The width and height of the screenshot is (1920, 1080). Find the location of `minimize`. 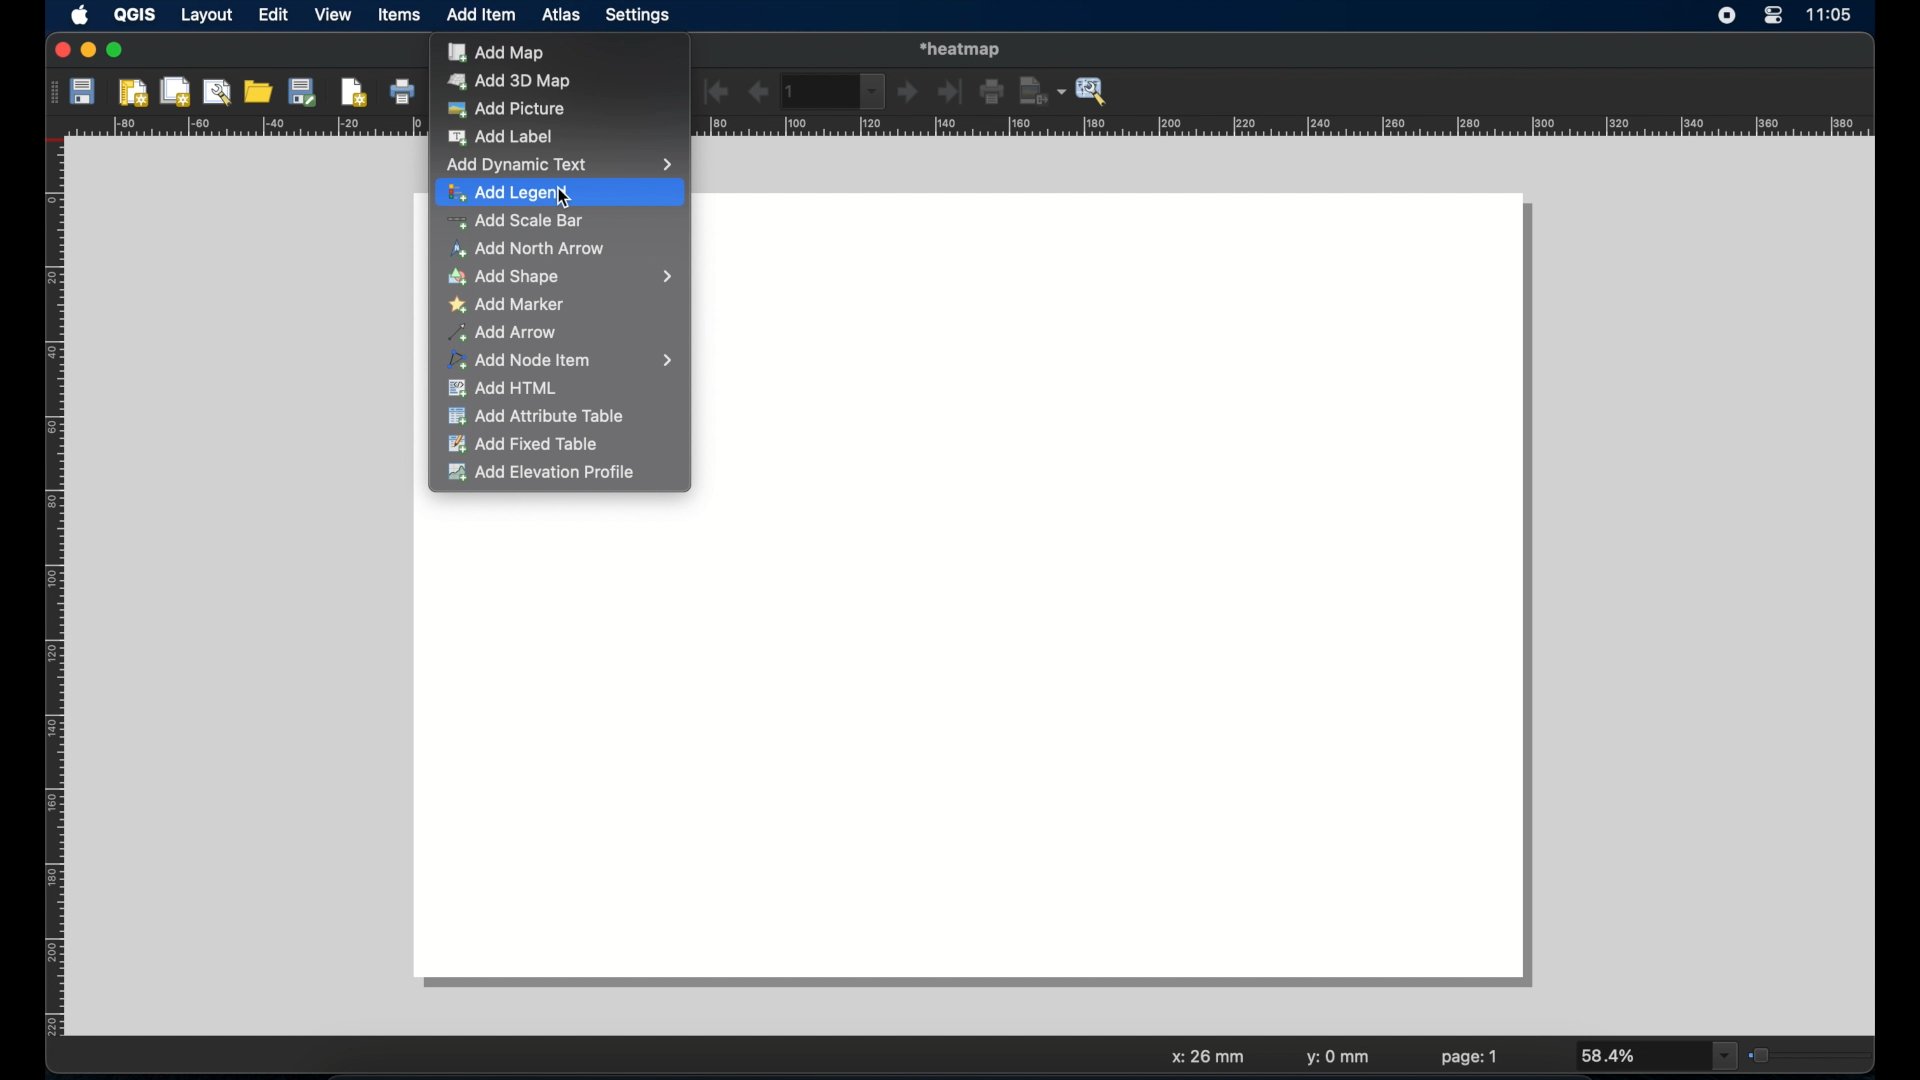

minimize is located at coordinates (89, 51).